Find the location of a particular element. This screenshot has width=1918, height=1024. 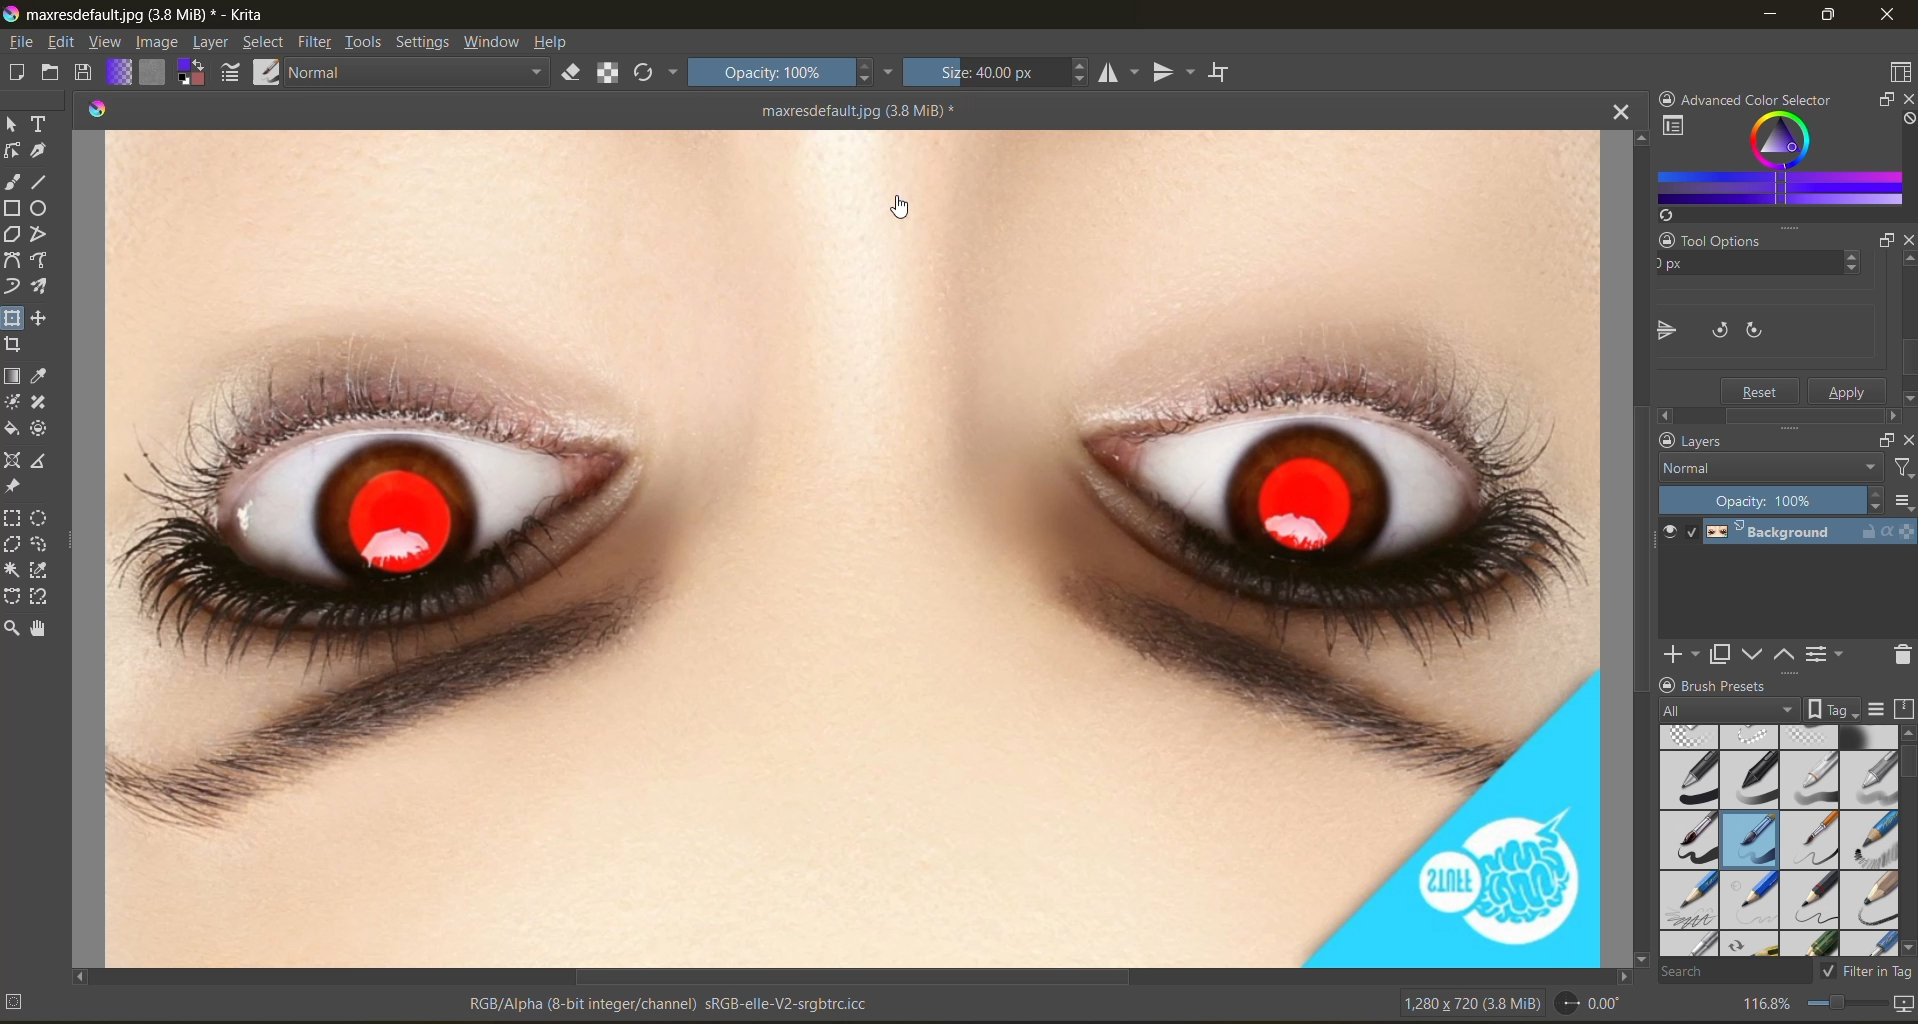

apply is located at coordinates (1849, 390).